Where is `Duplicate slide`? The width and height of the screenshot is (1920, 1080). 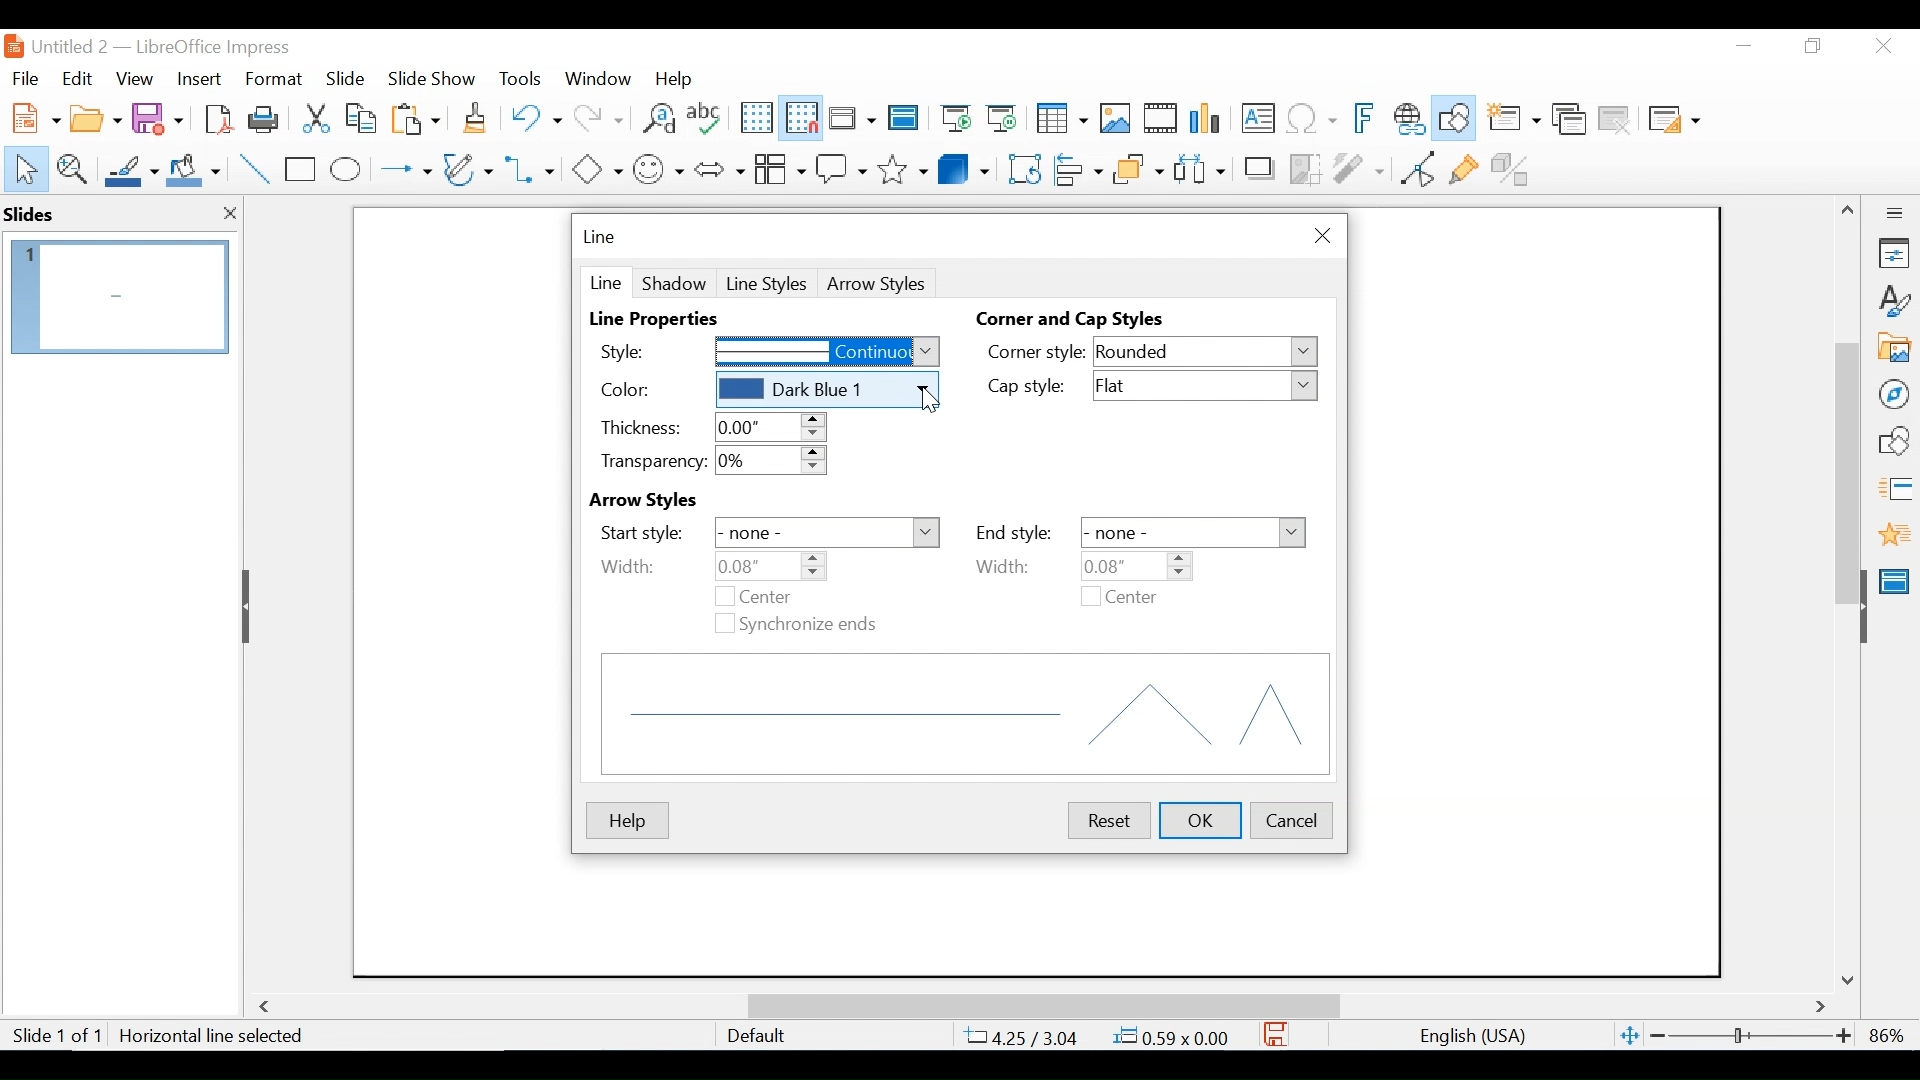 Duplicate slide is located at coordinates (1569, 120).